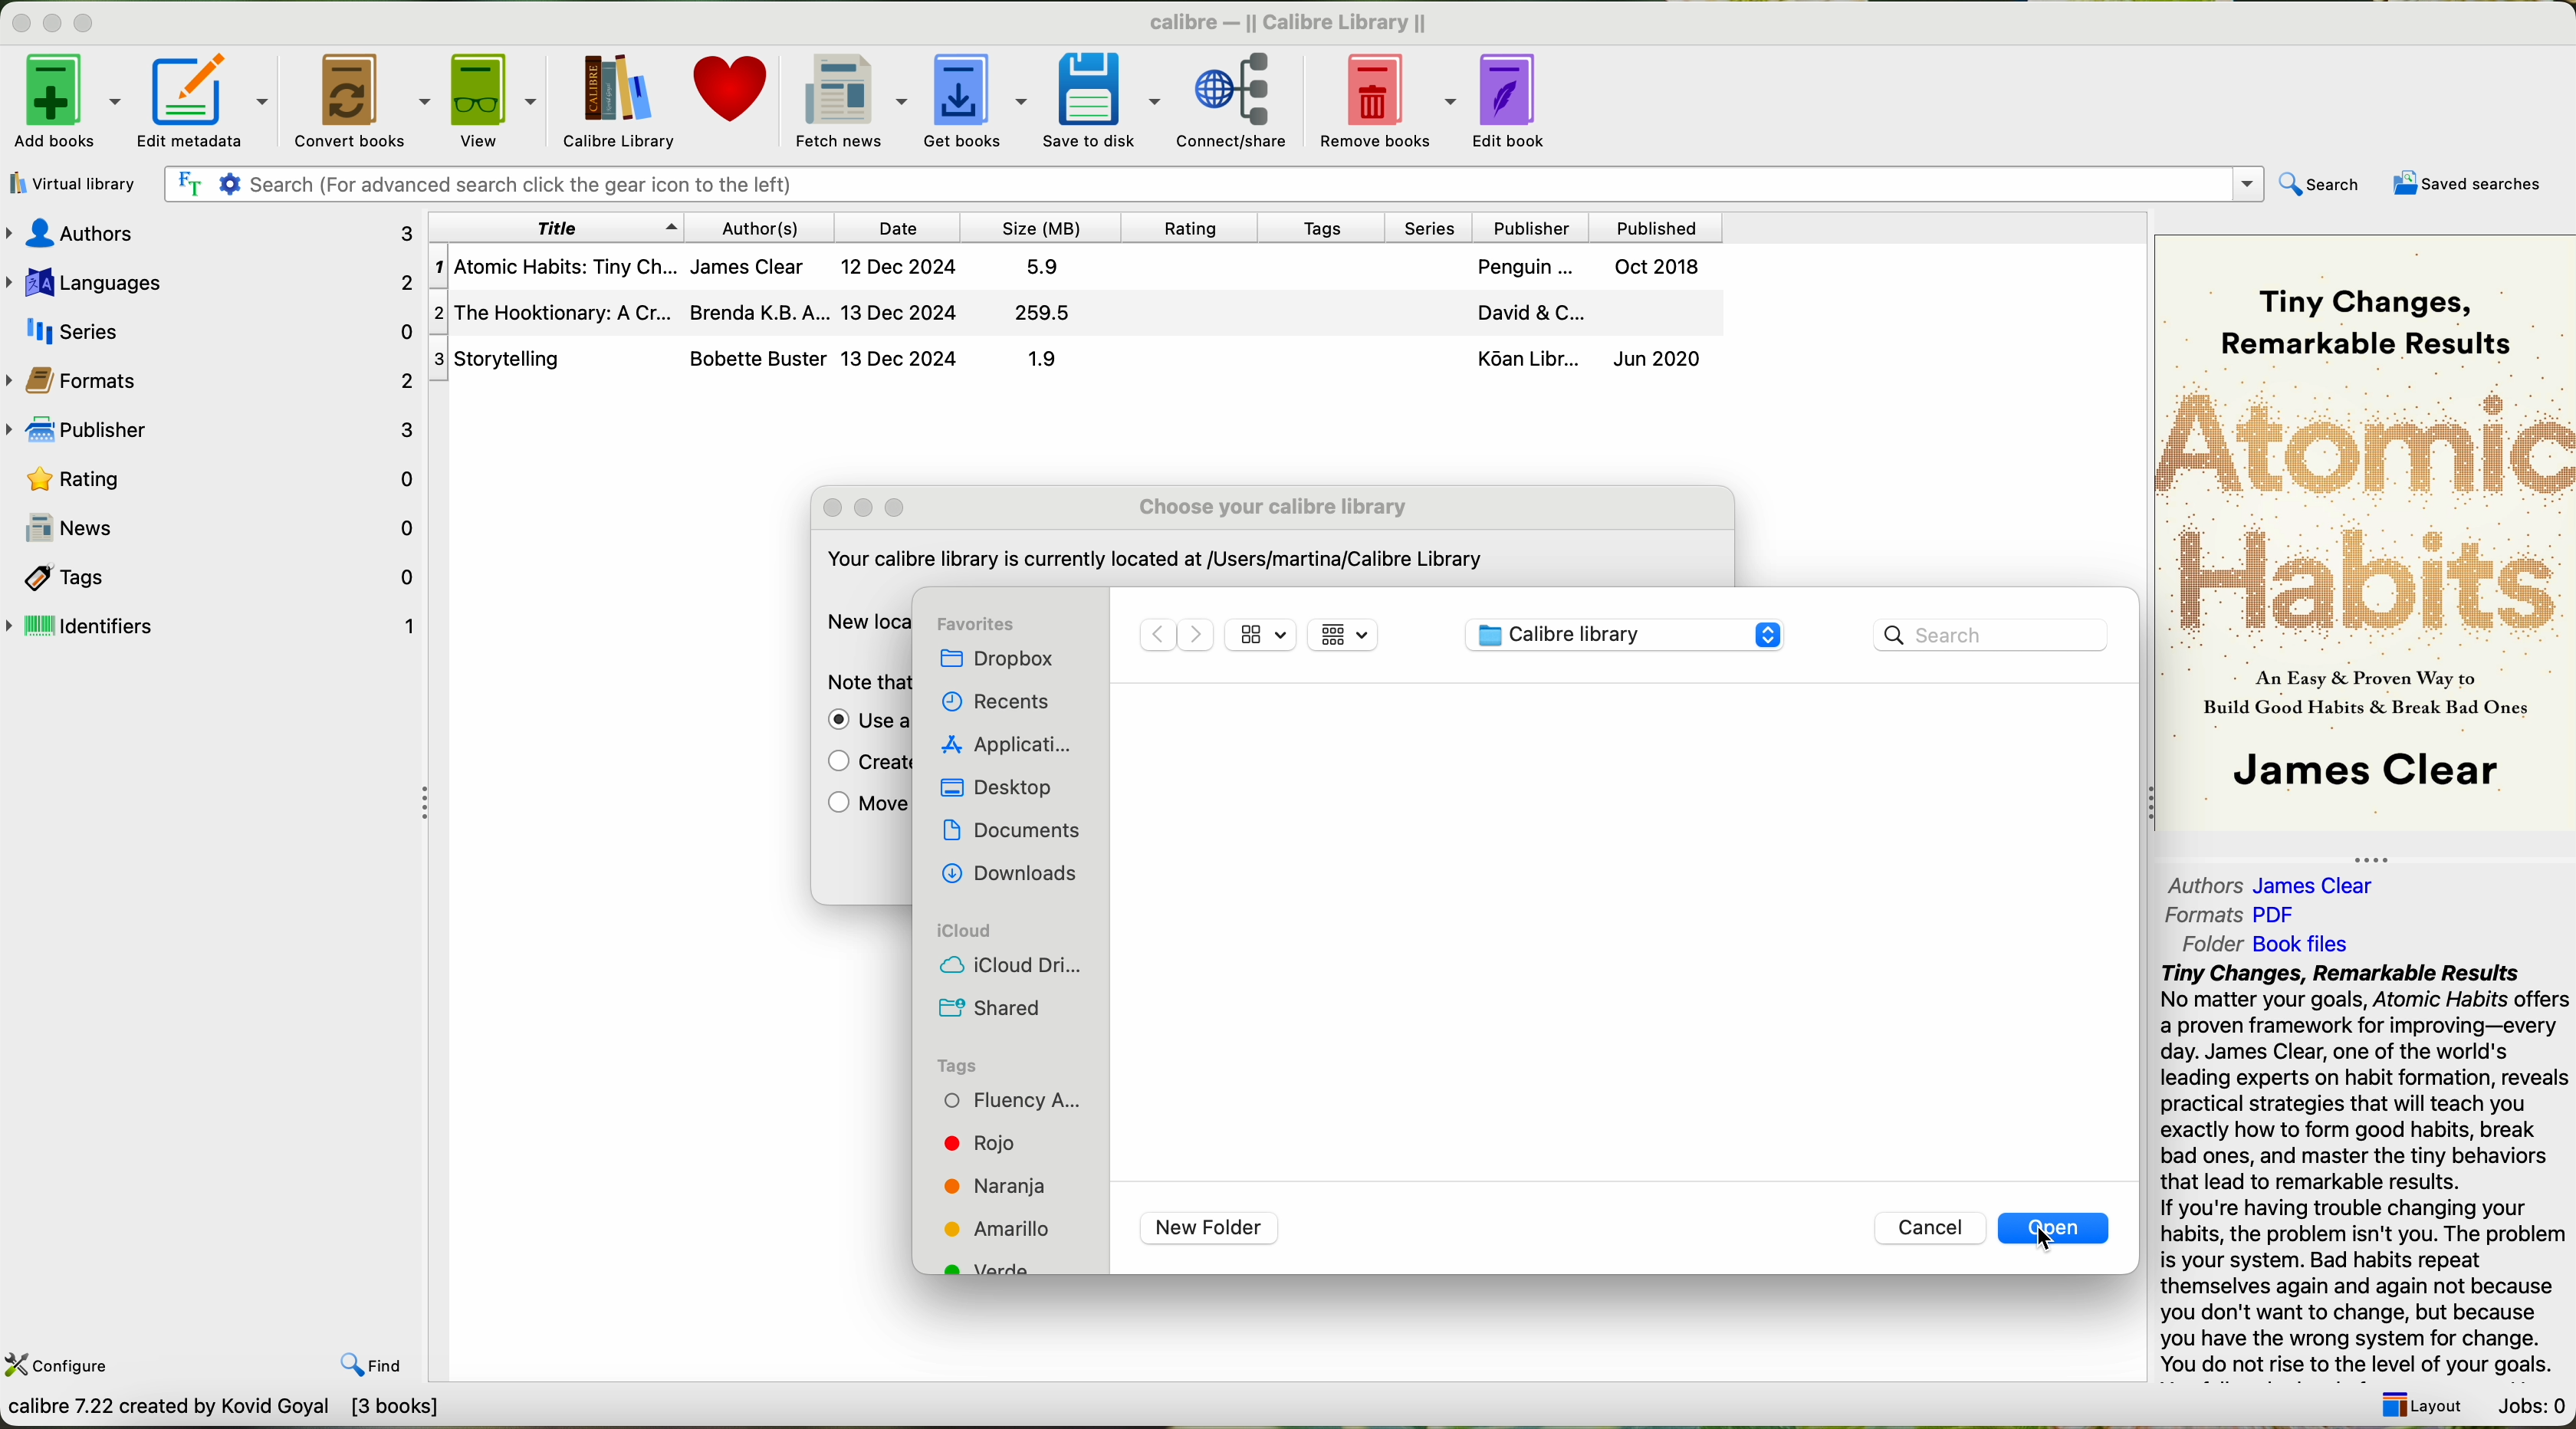 The image size is (2576, 1429). Describe the element at coordinates (2365, 512) in the screenshot. I see `Atomic Habits` at that location.